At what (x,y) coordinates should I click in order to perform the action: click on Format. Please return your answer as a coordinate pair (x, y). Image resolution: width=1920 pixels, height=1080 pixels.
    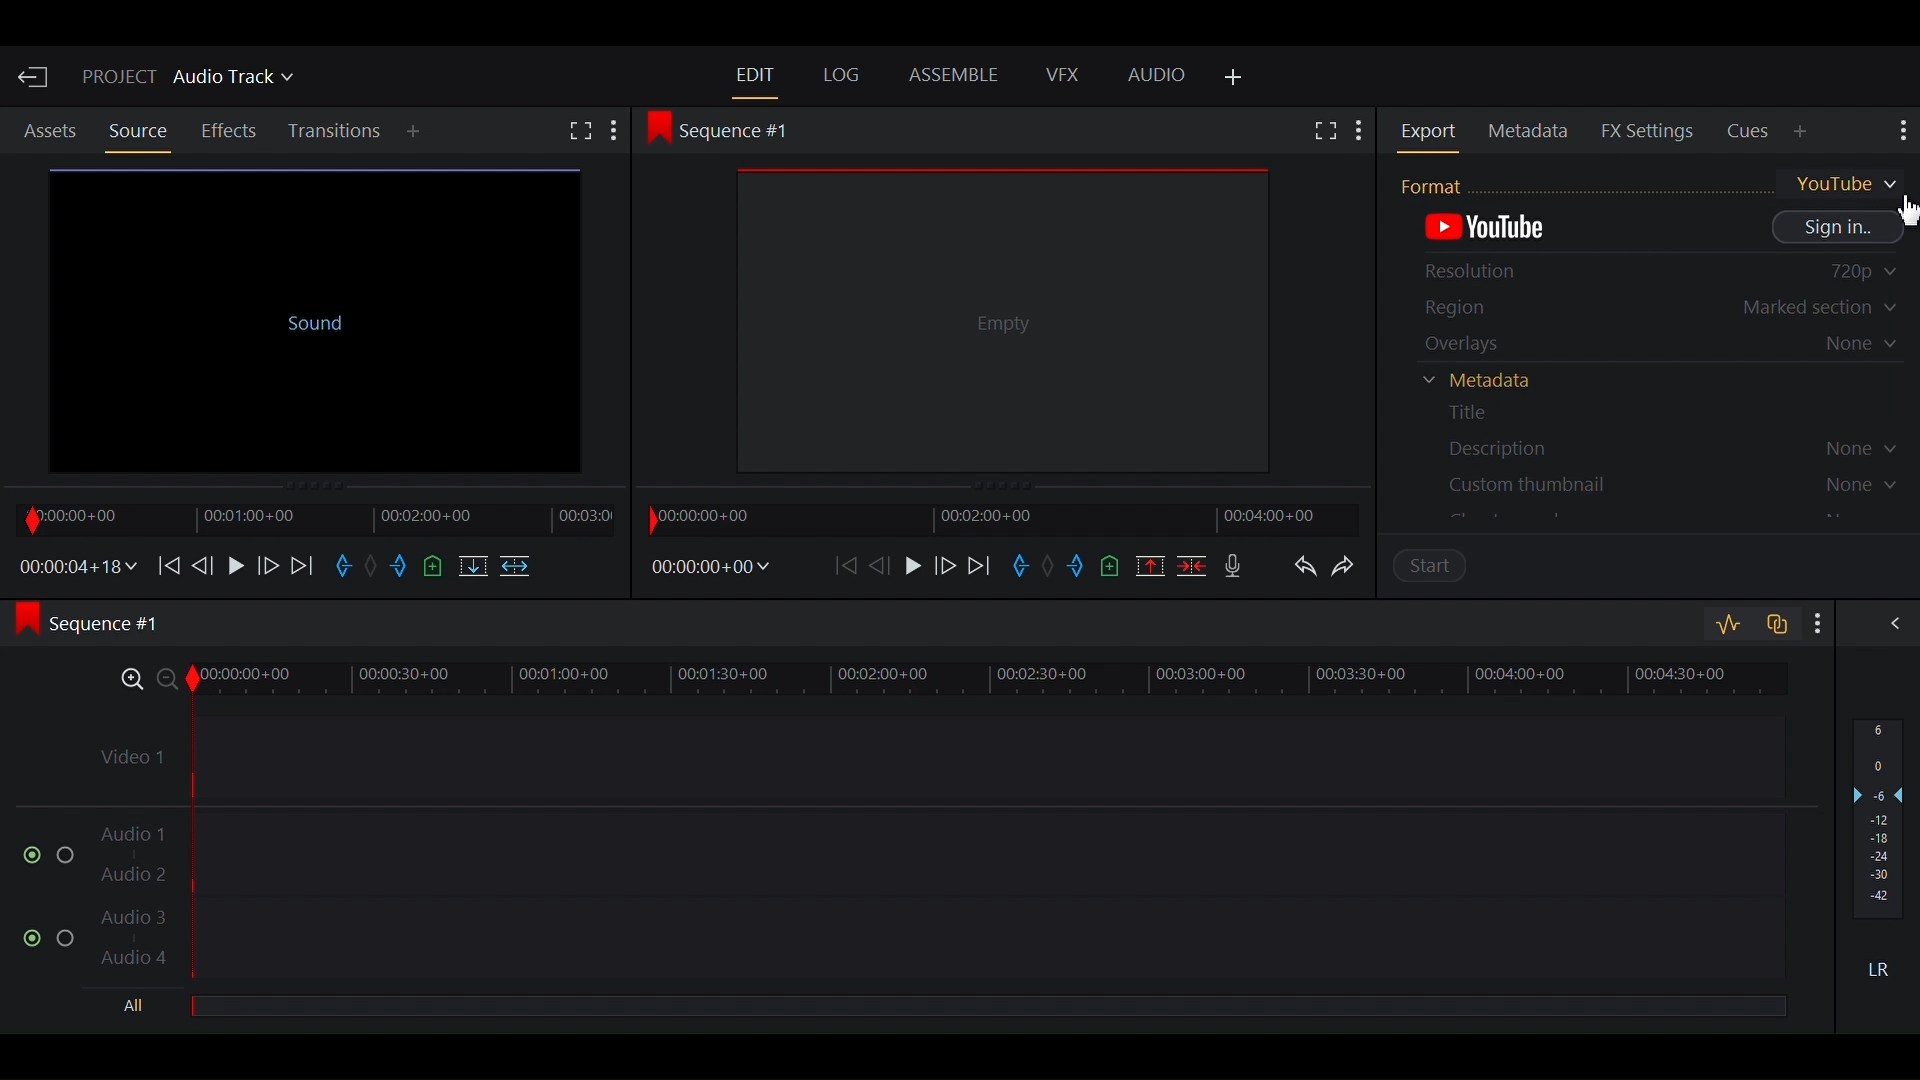
    Looking at the image, I should click on (1651, 182).